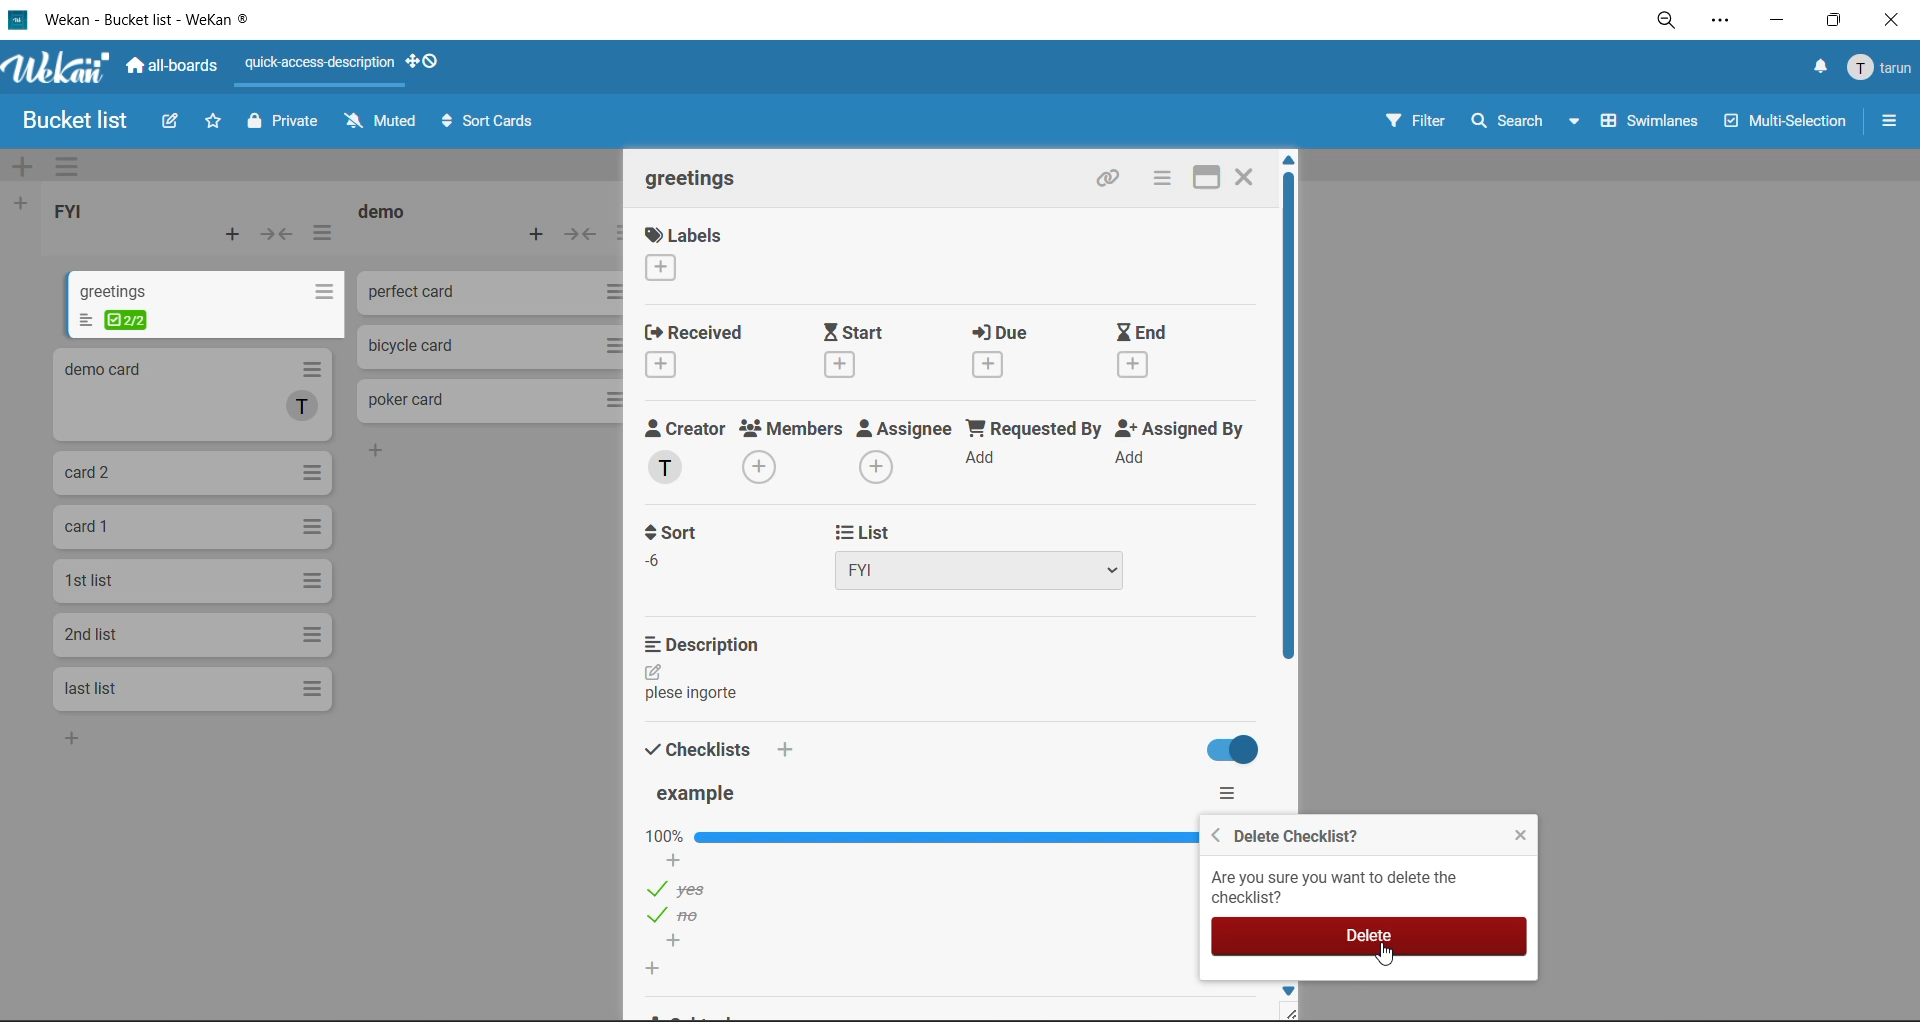  Describe the element at coordinates (1874, 64) in the screenshot. I see `menu` at that location.